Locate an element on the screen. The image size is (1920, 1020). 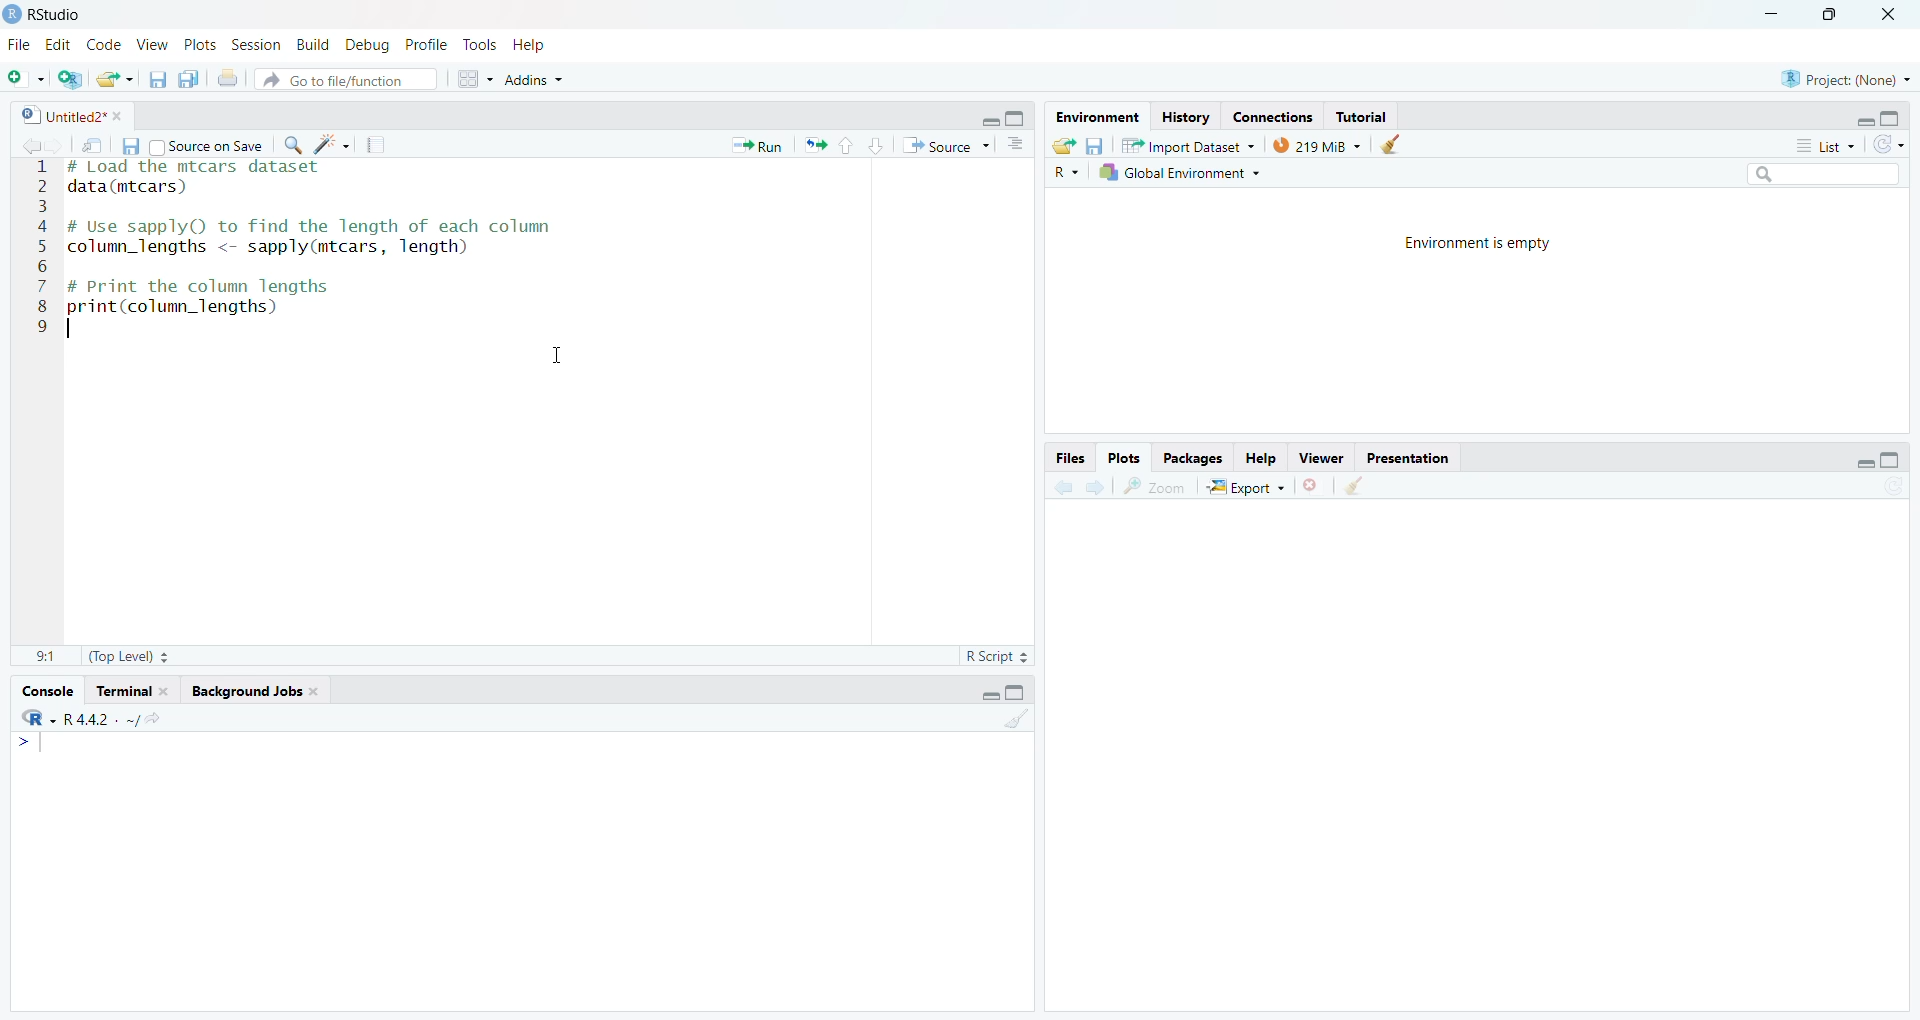
Clear is located at coordinates (1015, 716).